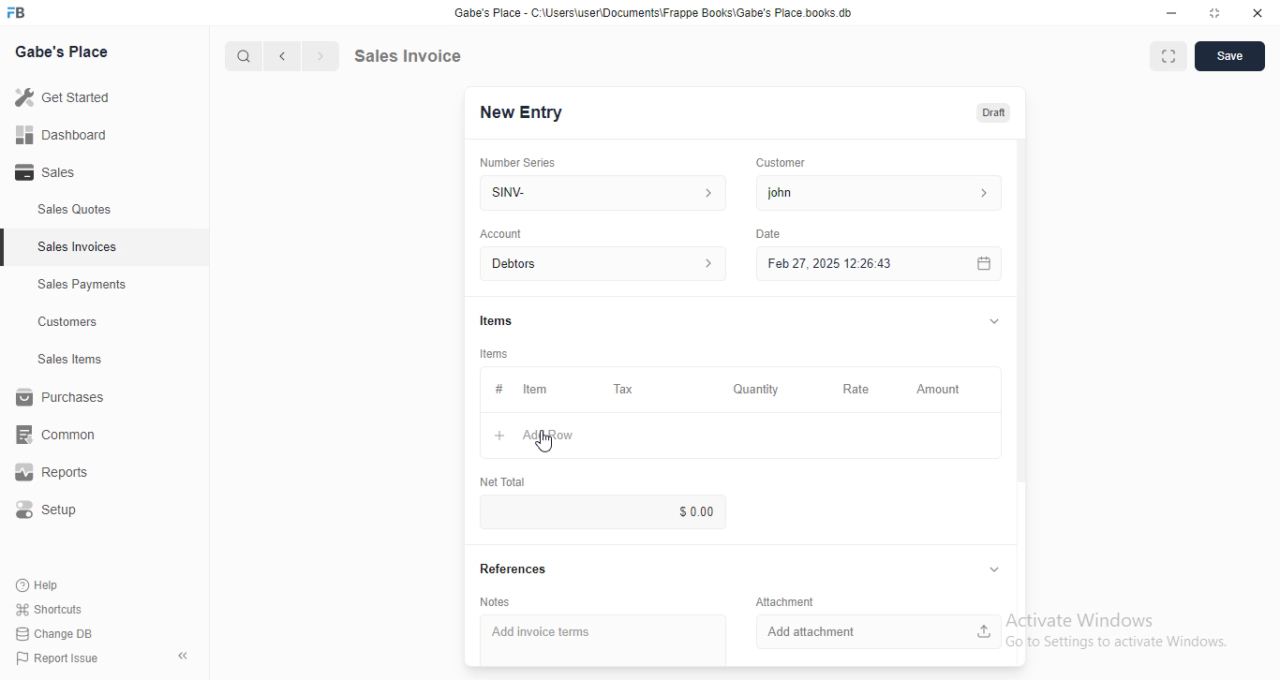 The image size is (1280, 680). What do you see at coordinates (80, 248) in the screenshot?
I see `Sales Invoices` at bounding box center [80, 248].